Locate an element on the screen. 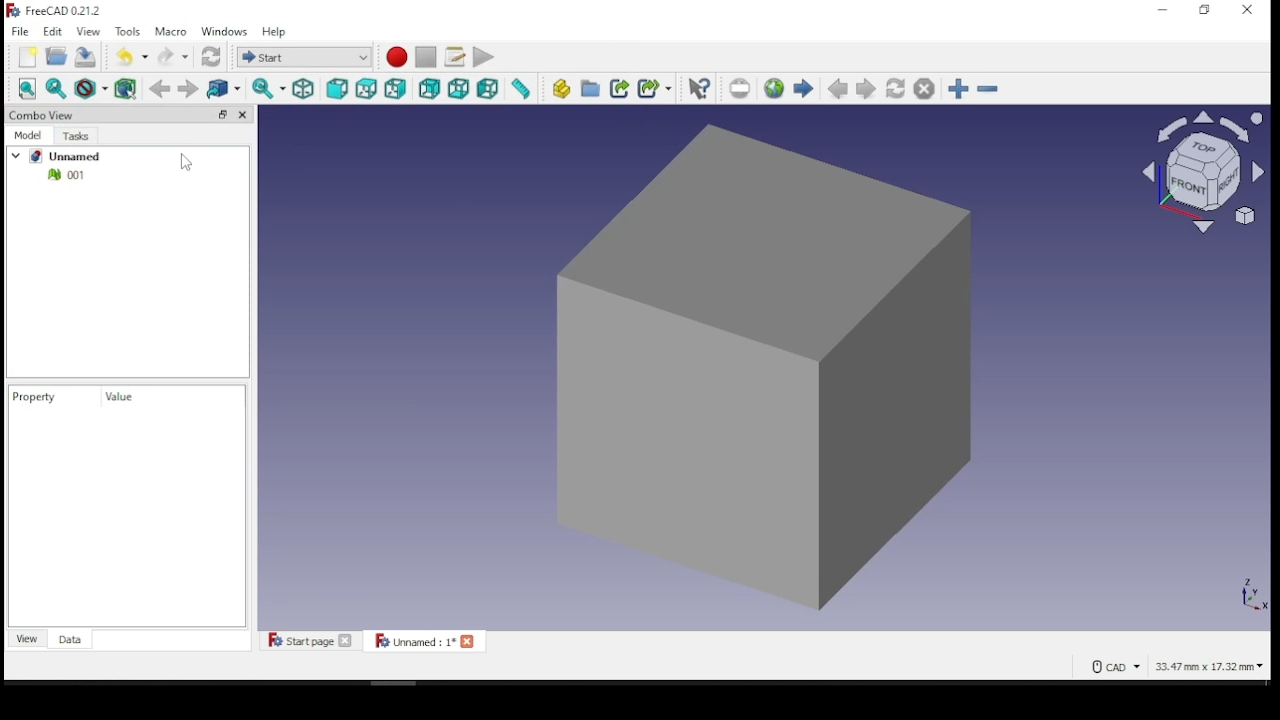  new is located at coordinates (27, 57).